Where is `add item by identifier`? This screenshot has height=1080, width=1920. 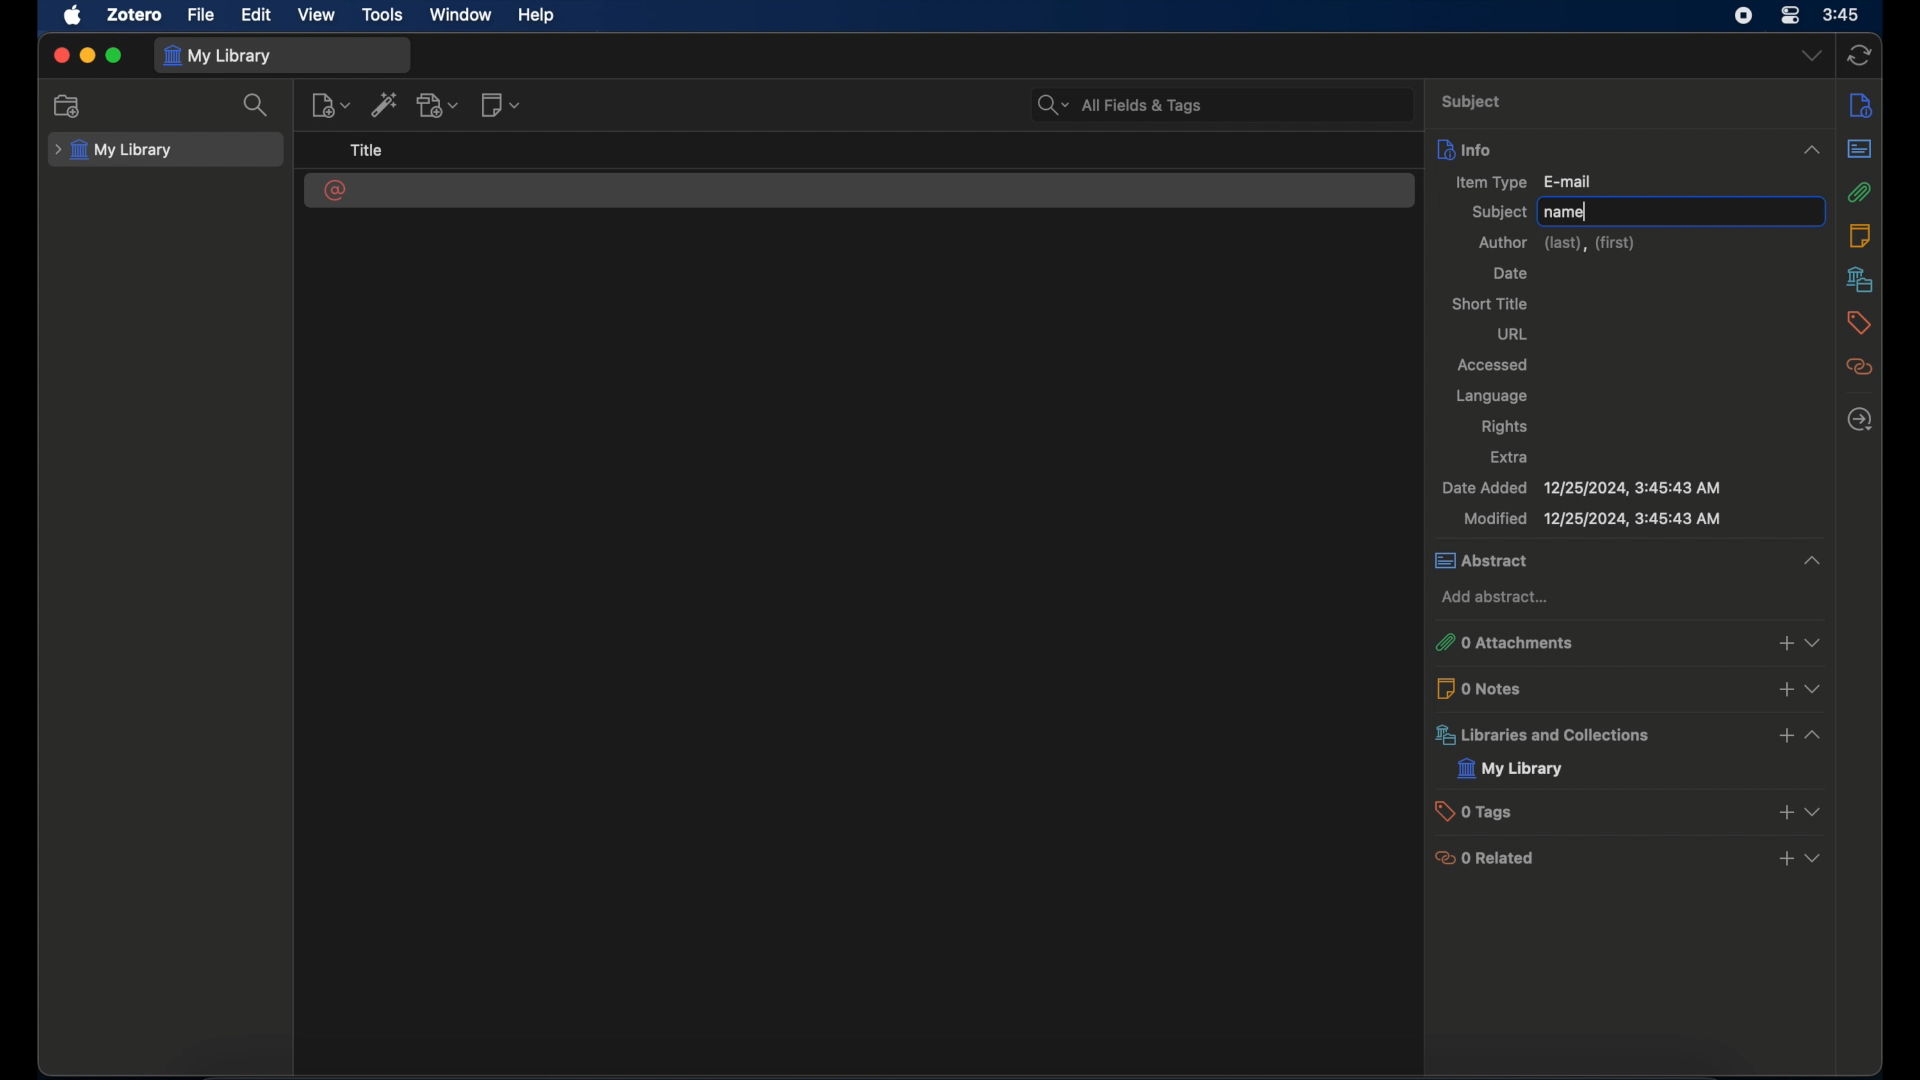 add item by identifier is located at coordinates (386, 107).